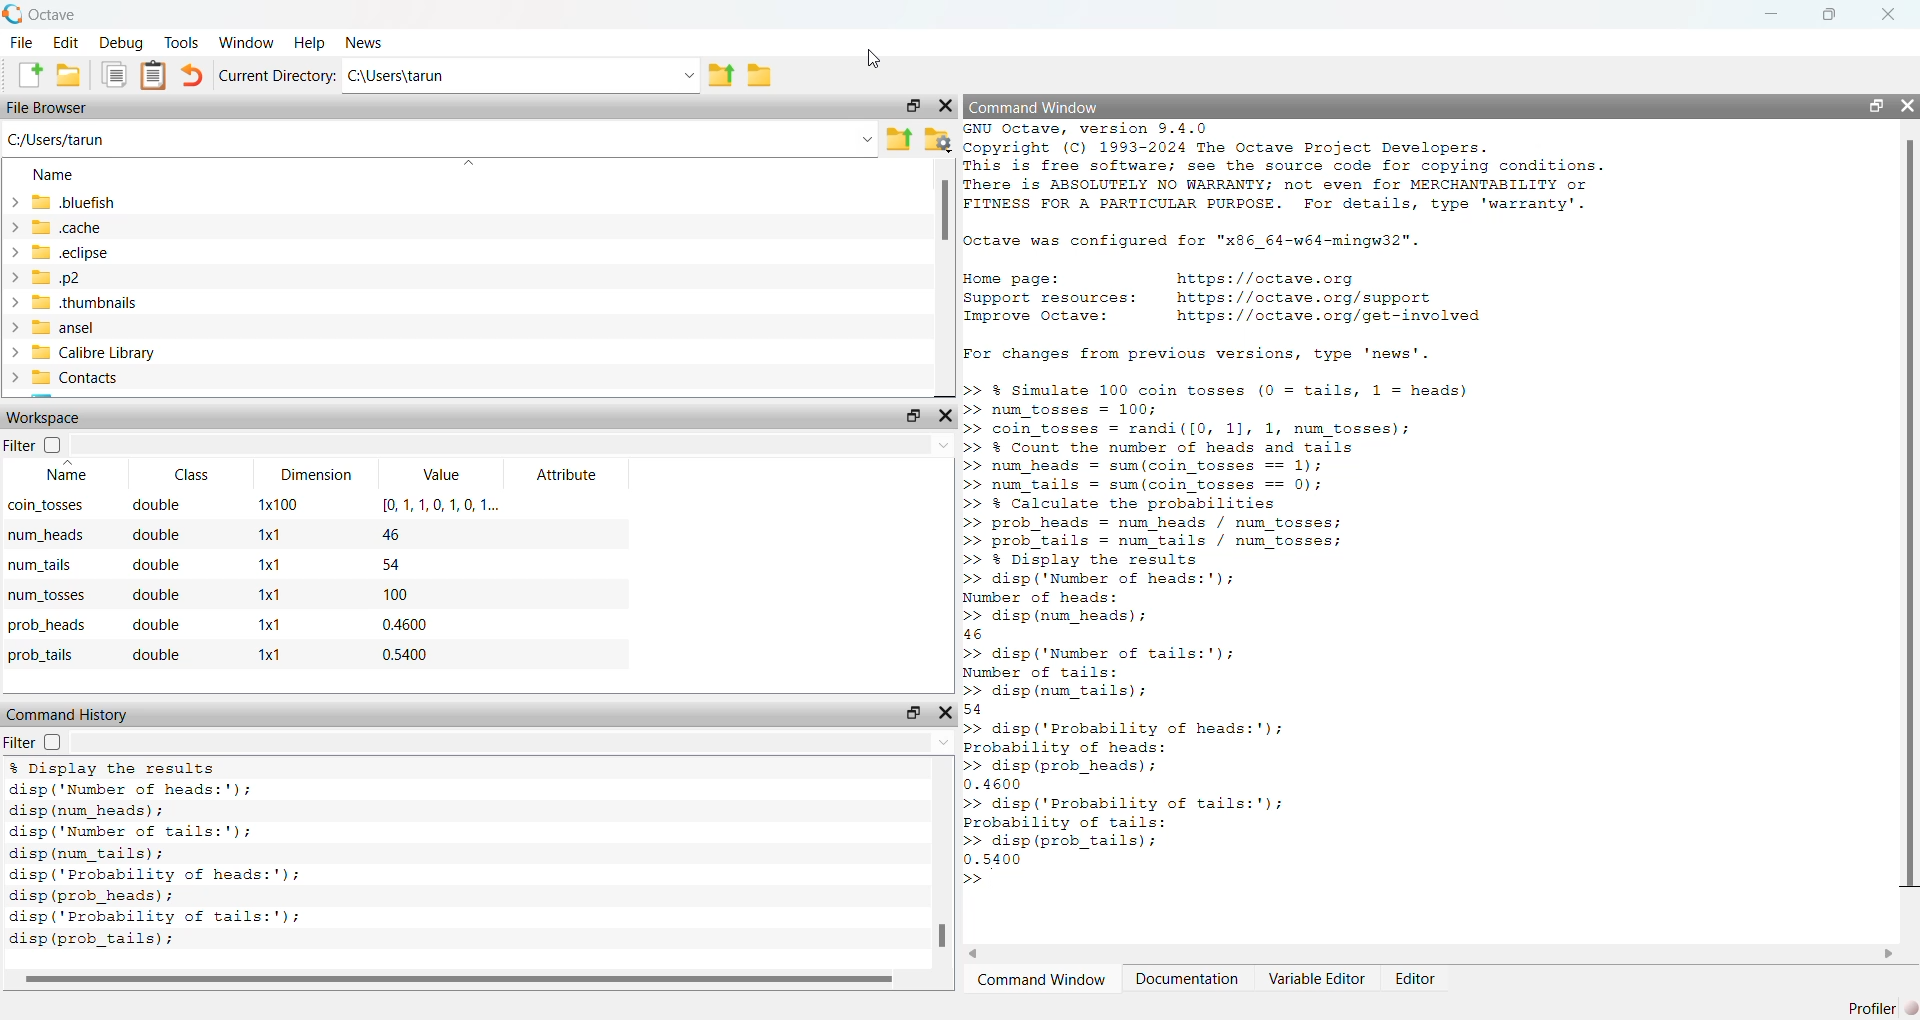 The height and width of the screenshot is (1020, 1920). Describe the element at coordinates (46, 625) in the screenshot. I see `prob_heads` at that location.